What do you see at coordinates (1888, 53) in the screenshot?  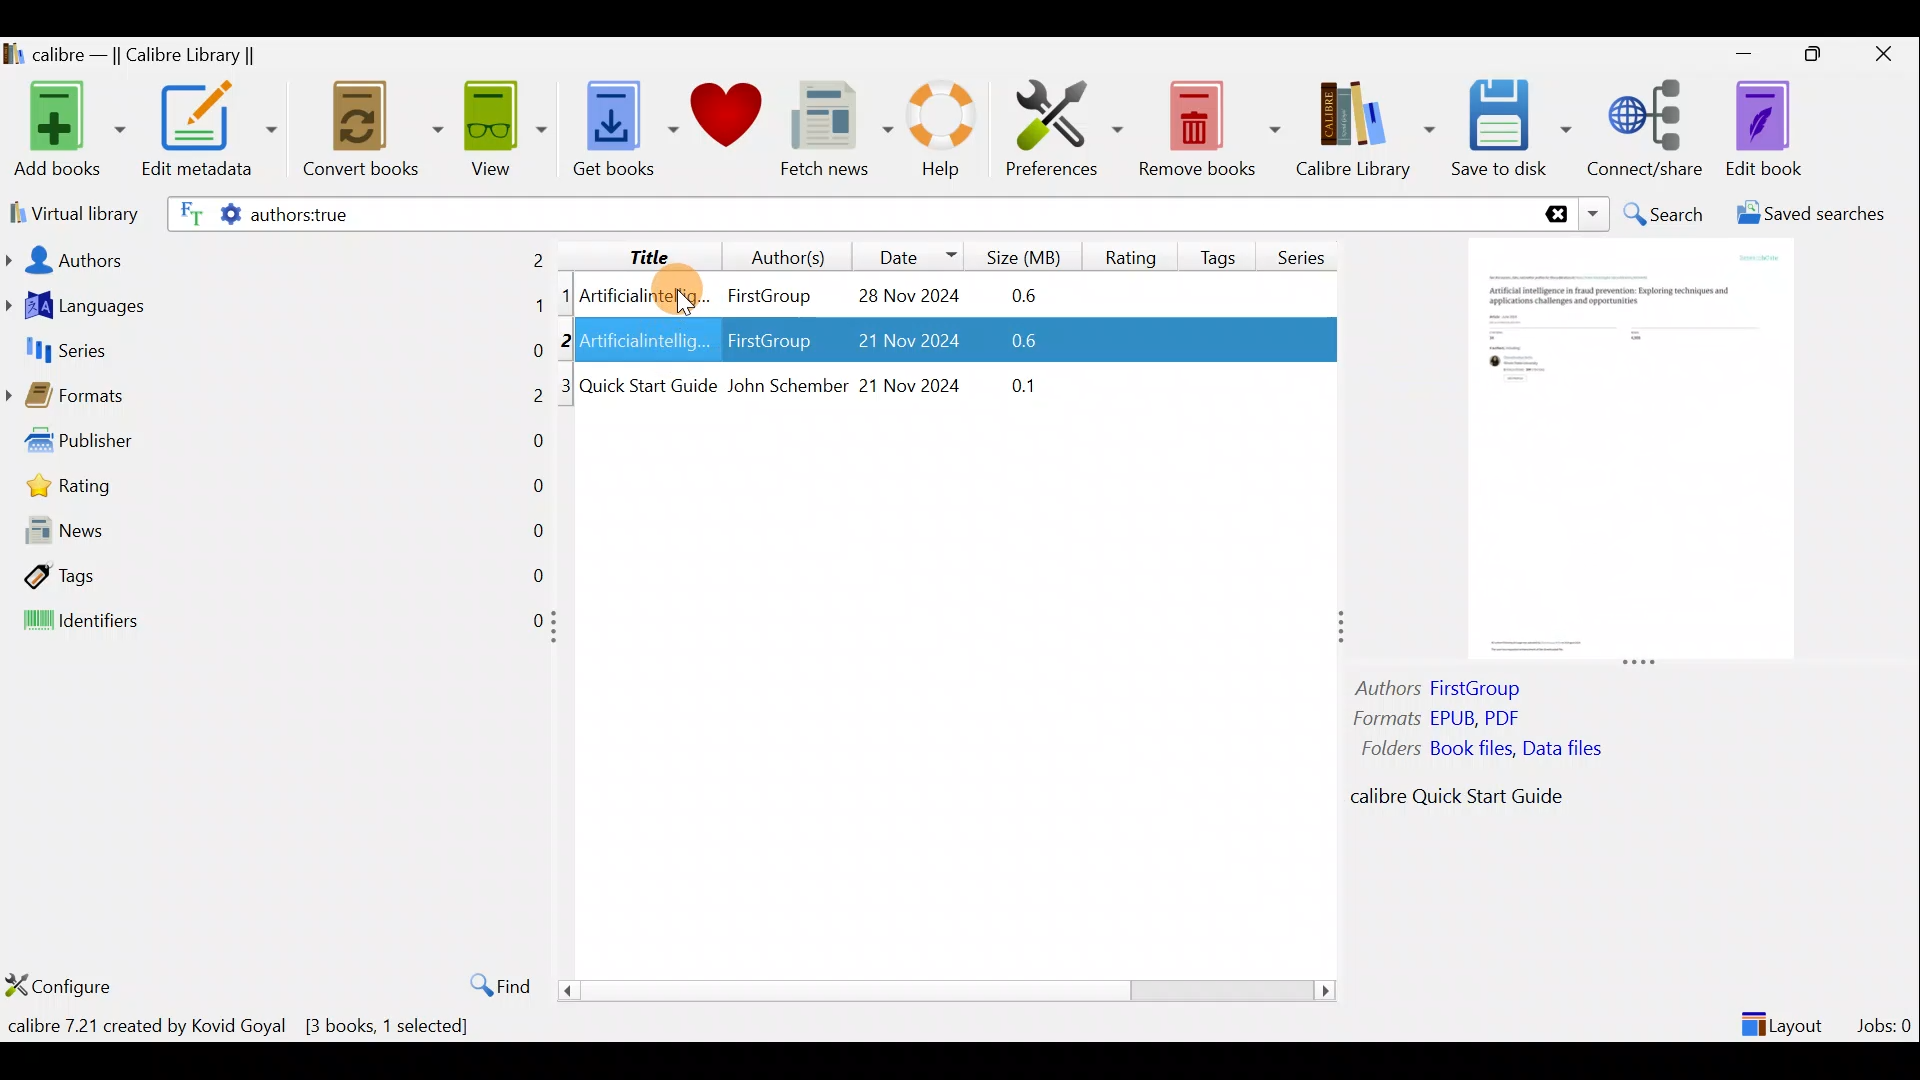 I see `Close` at bounding box center [1888, 53].